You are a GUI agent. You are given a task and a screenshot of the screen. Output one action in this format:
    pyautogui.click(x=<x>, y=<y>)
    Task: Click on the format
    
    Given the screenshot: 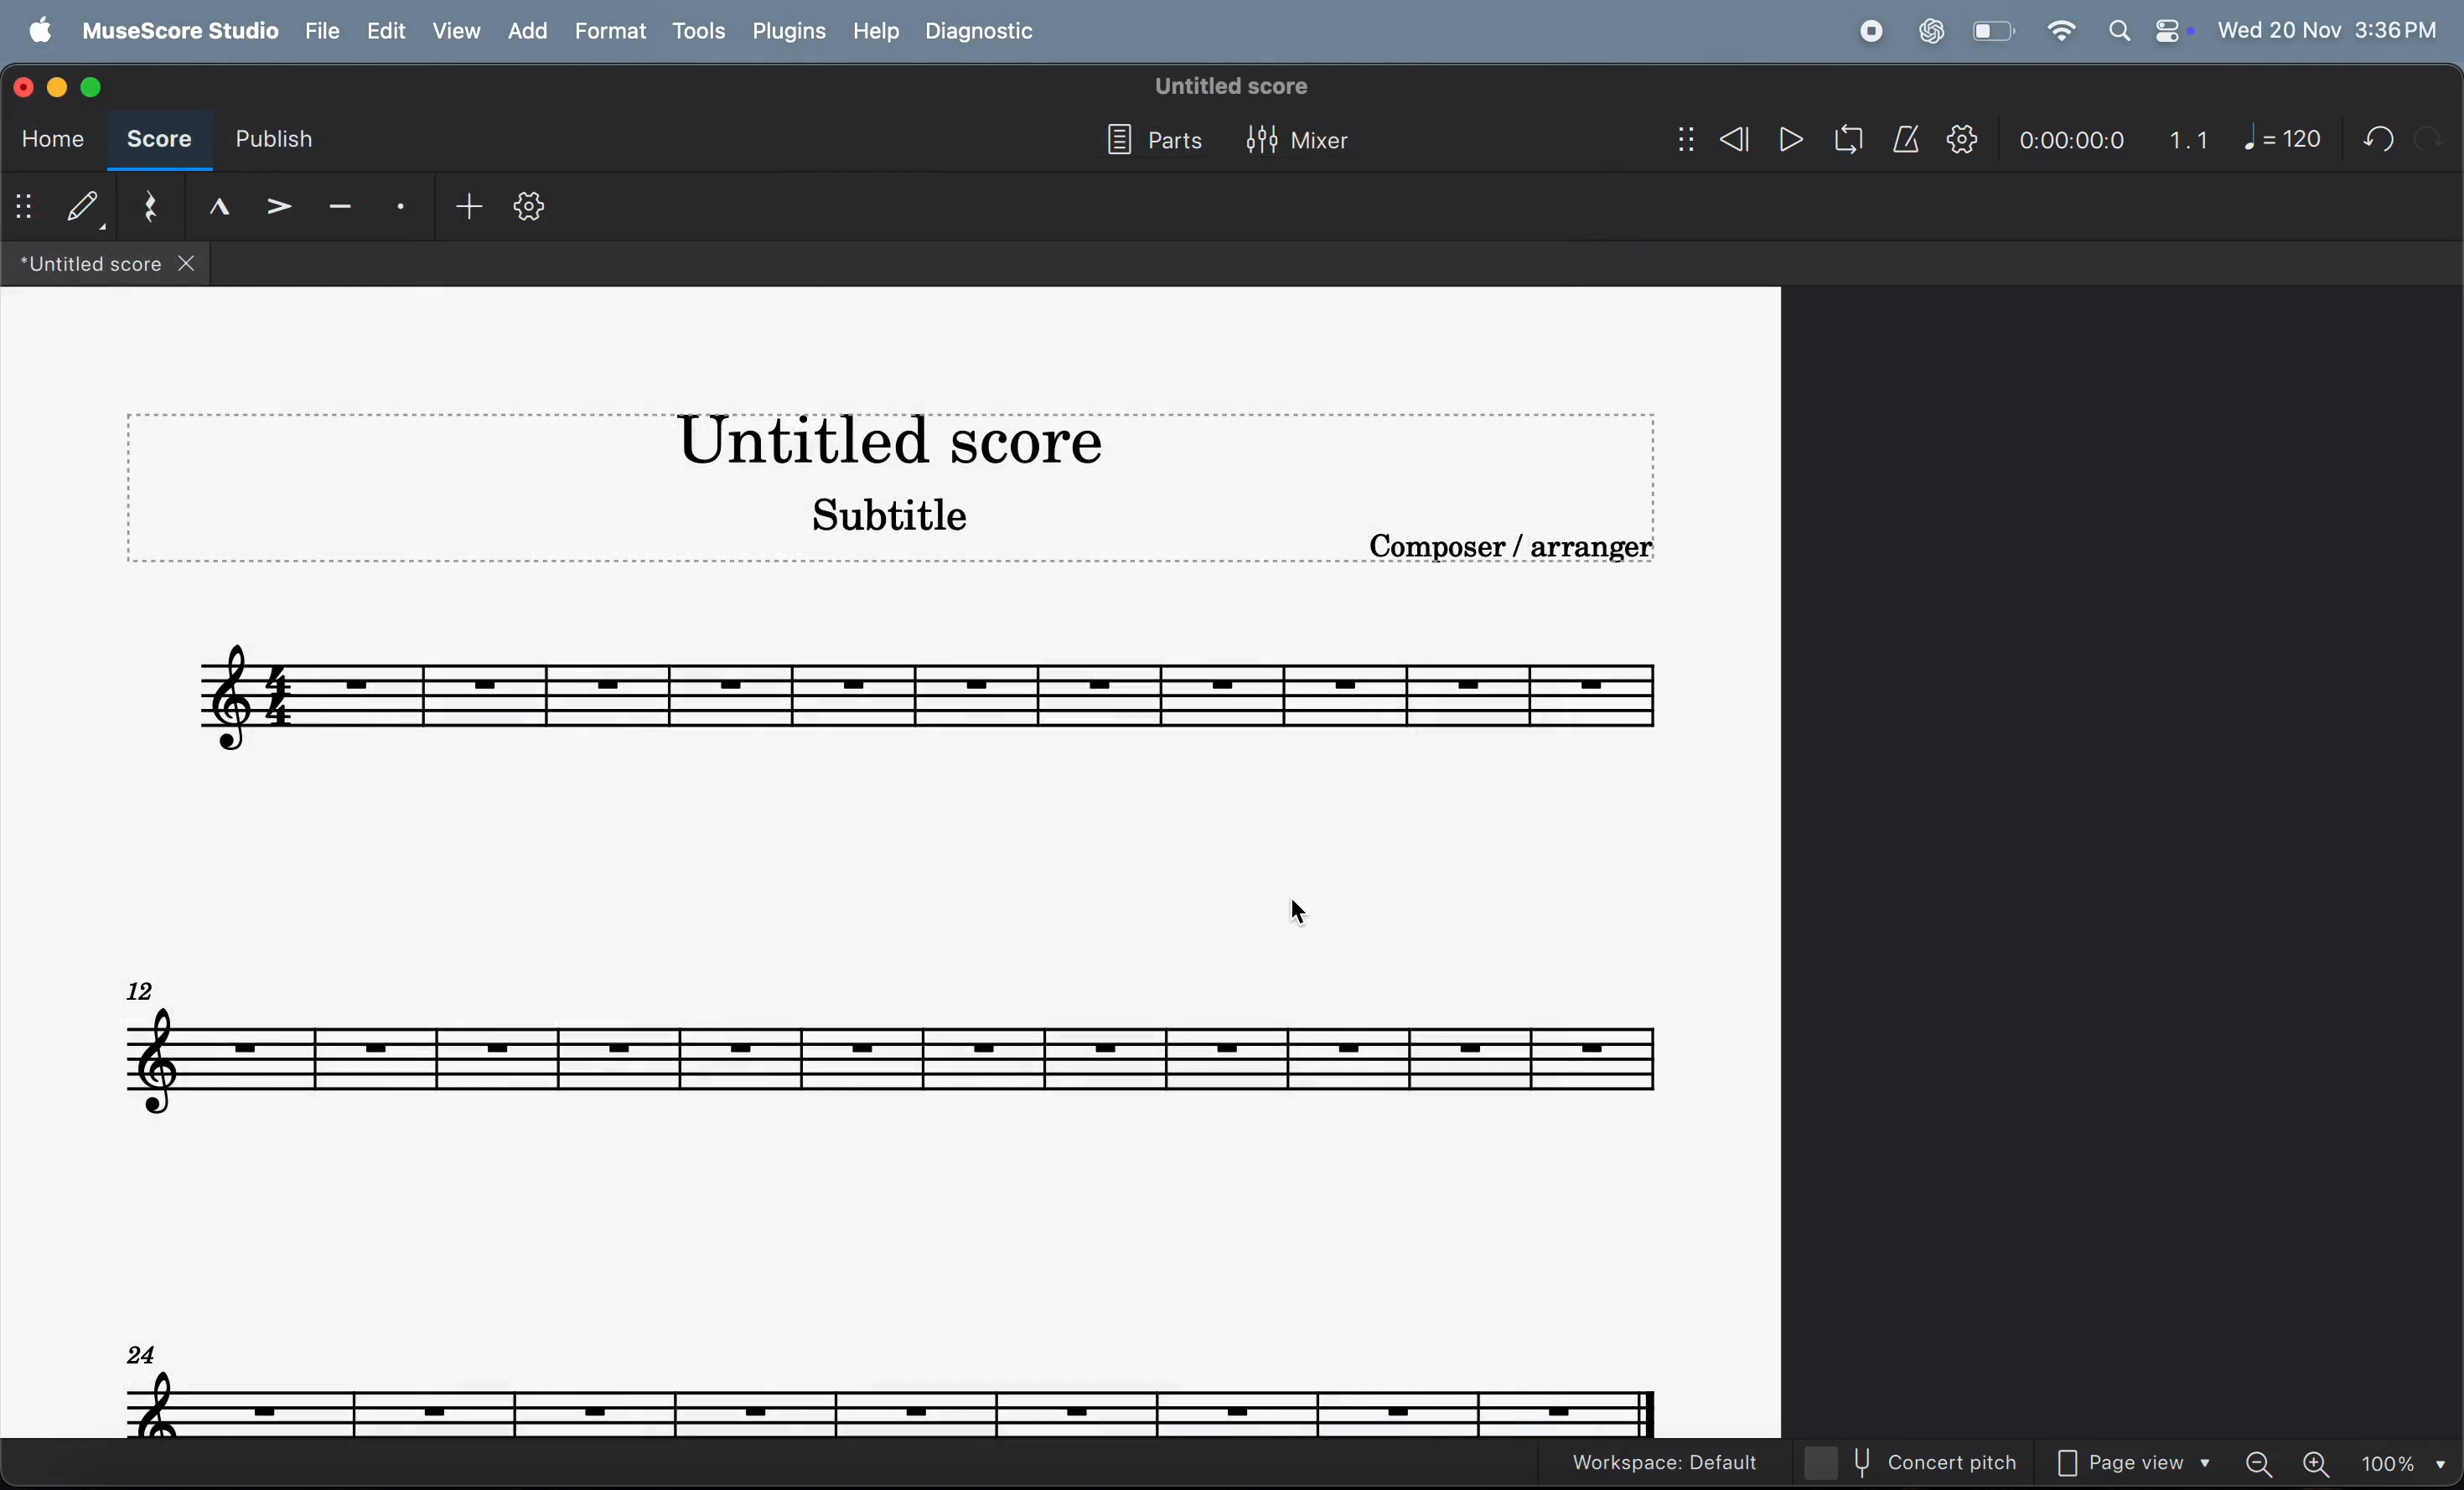 What is the action you would take?
    pyautogui.click(x=615, y=31)
    